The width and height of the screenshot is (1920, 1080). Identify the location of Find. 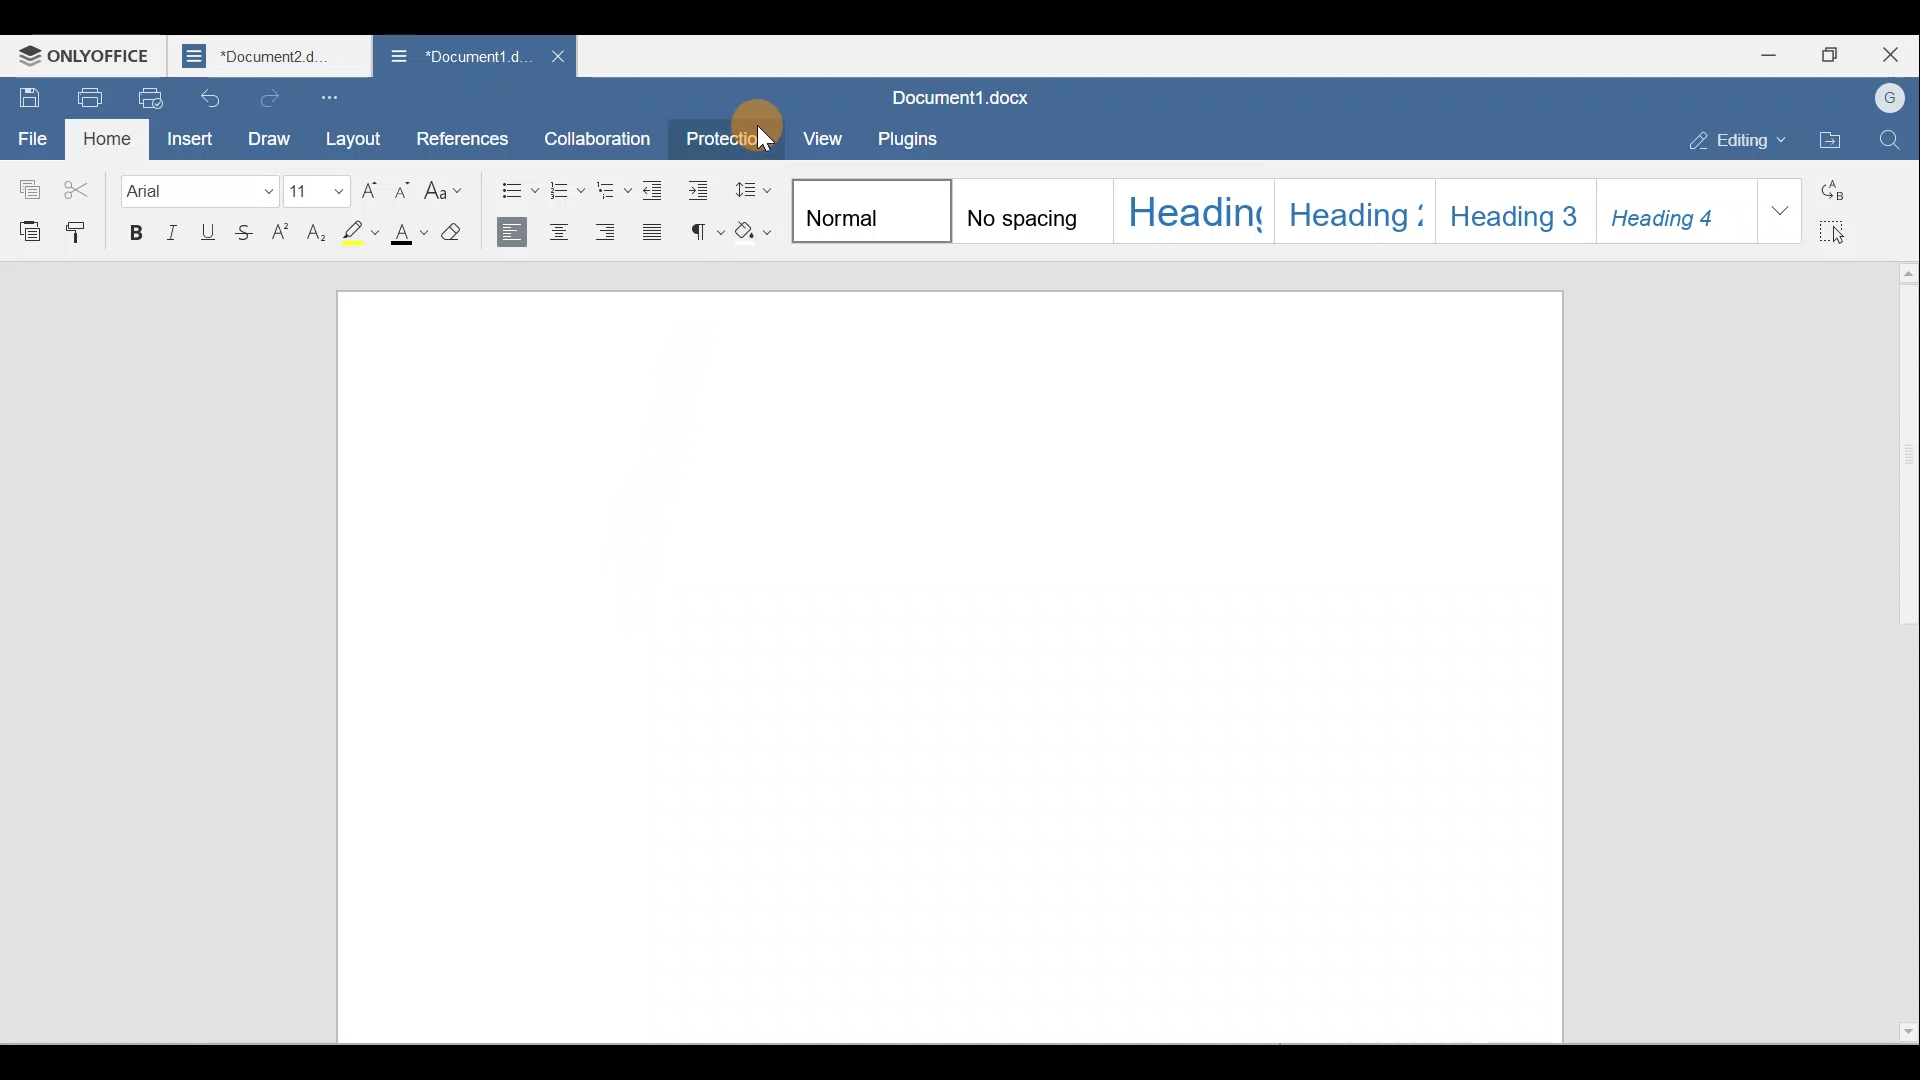
(1891, 141).